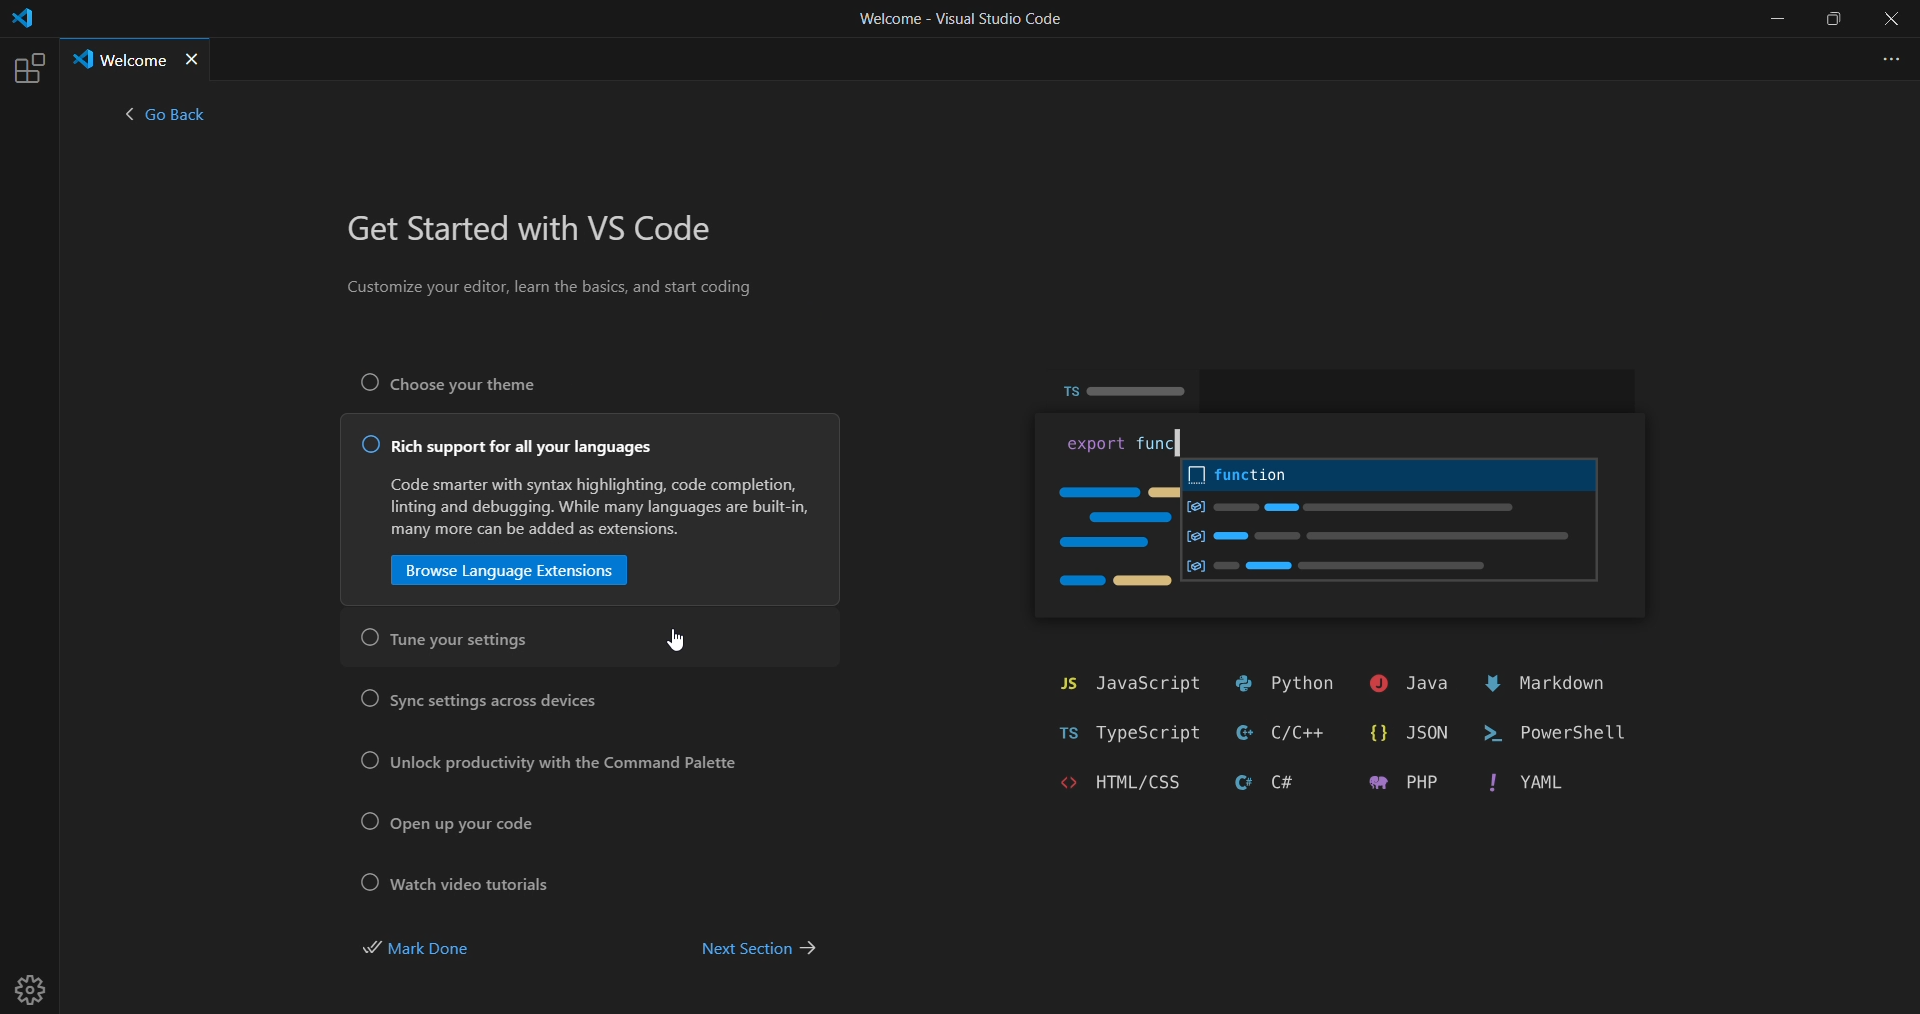  What do you see at coordinates (1836, 20) in the screenshot?
I see `maximize` at bounding box center [1836, 20].